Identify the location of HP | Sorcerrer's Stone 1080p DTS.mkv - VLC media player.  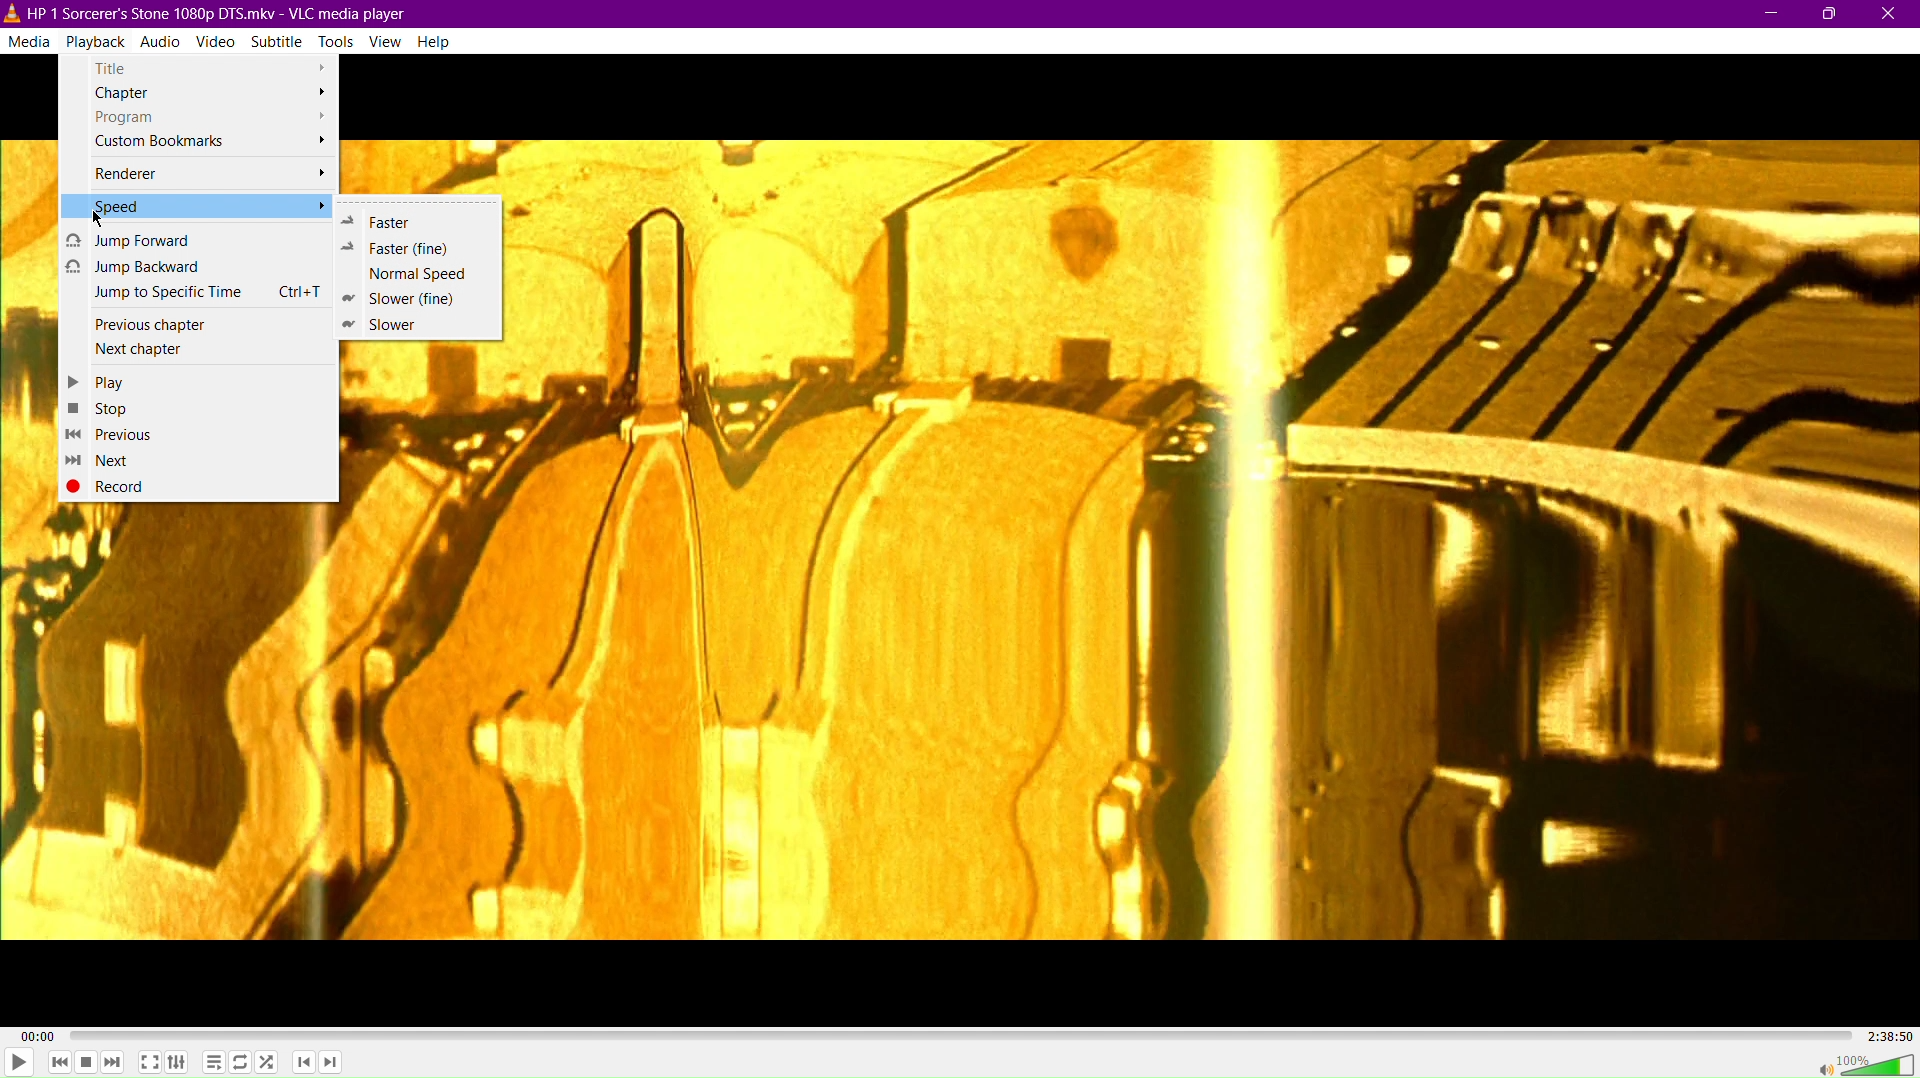
(212, 12).